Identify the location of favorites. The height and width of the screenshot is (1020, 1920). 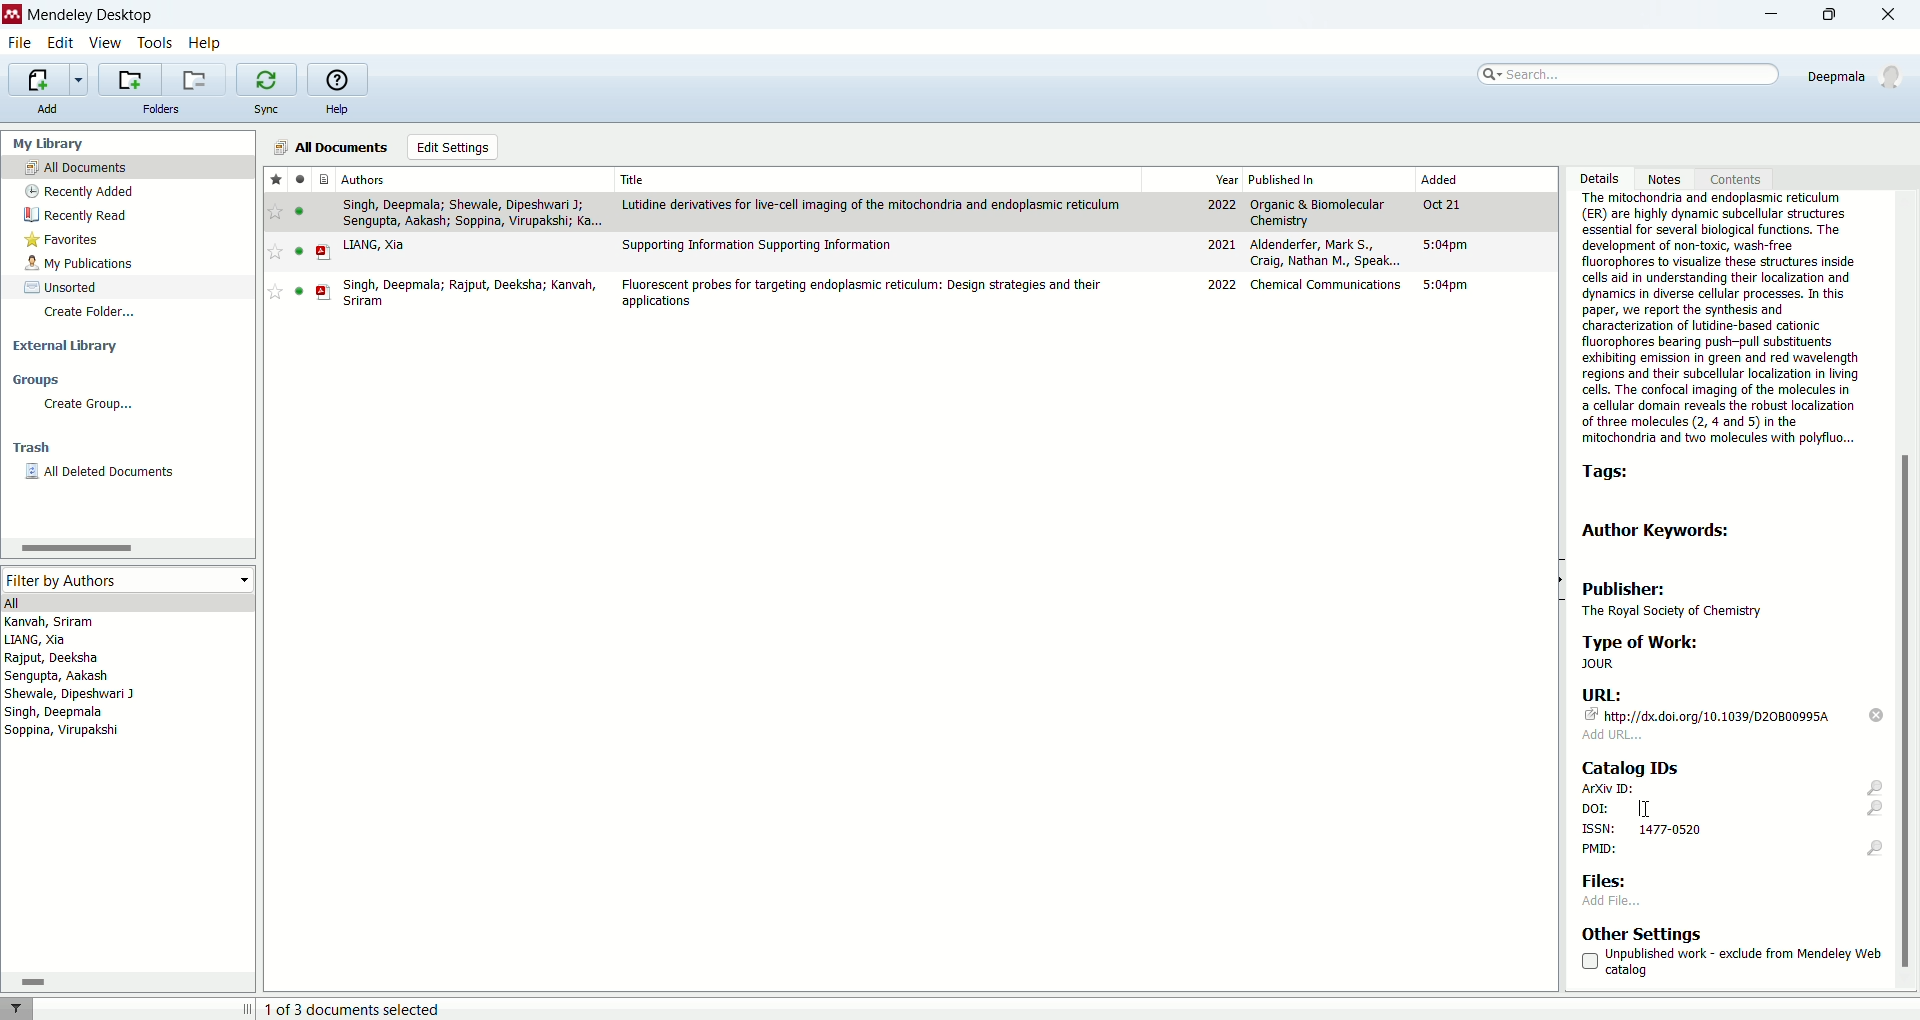
(64, 240).